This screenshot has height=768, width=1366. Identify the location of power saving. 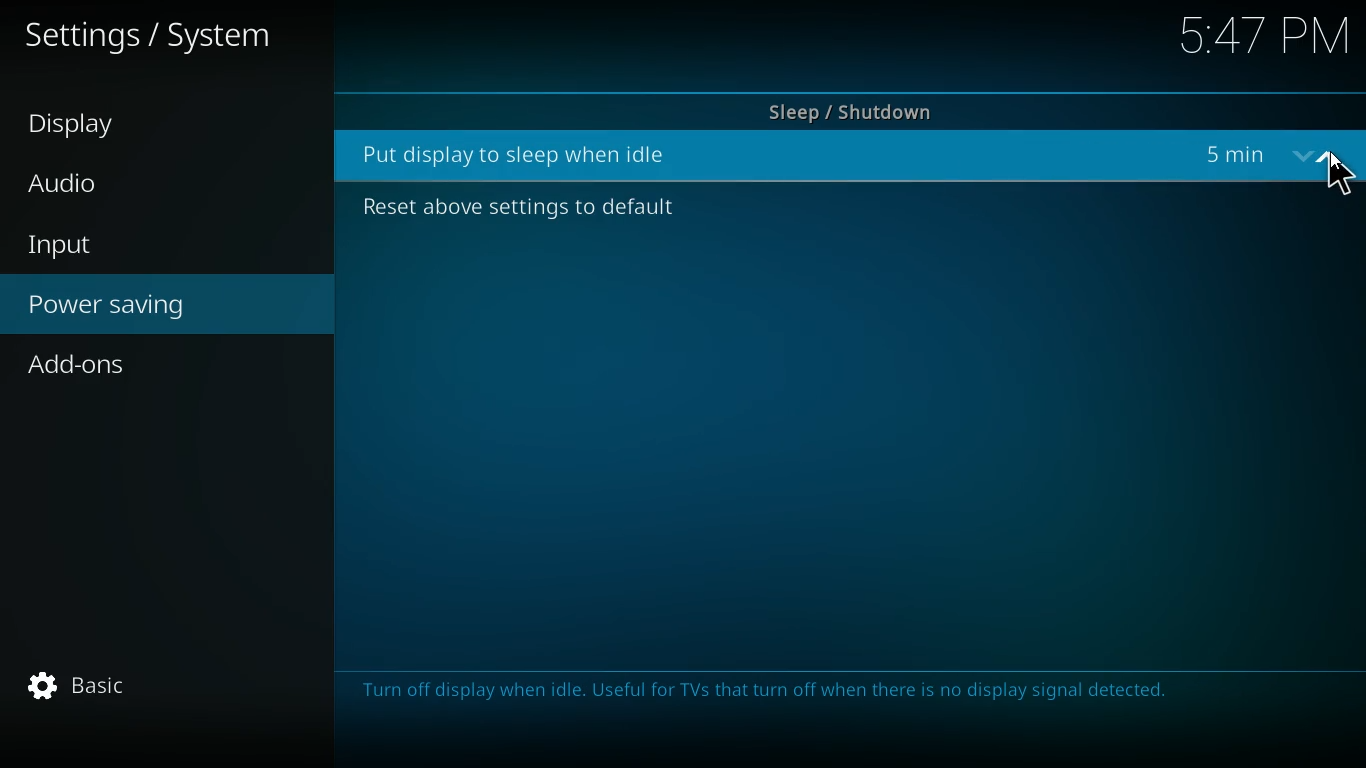
(166, 308).